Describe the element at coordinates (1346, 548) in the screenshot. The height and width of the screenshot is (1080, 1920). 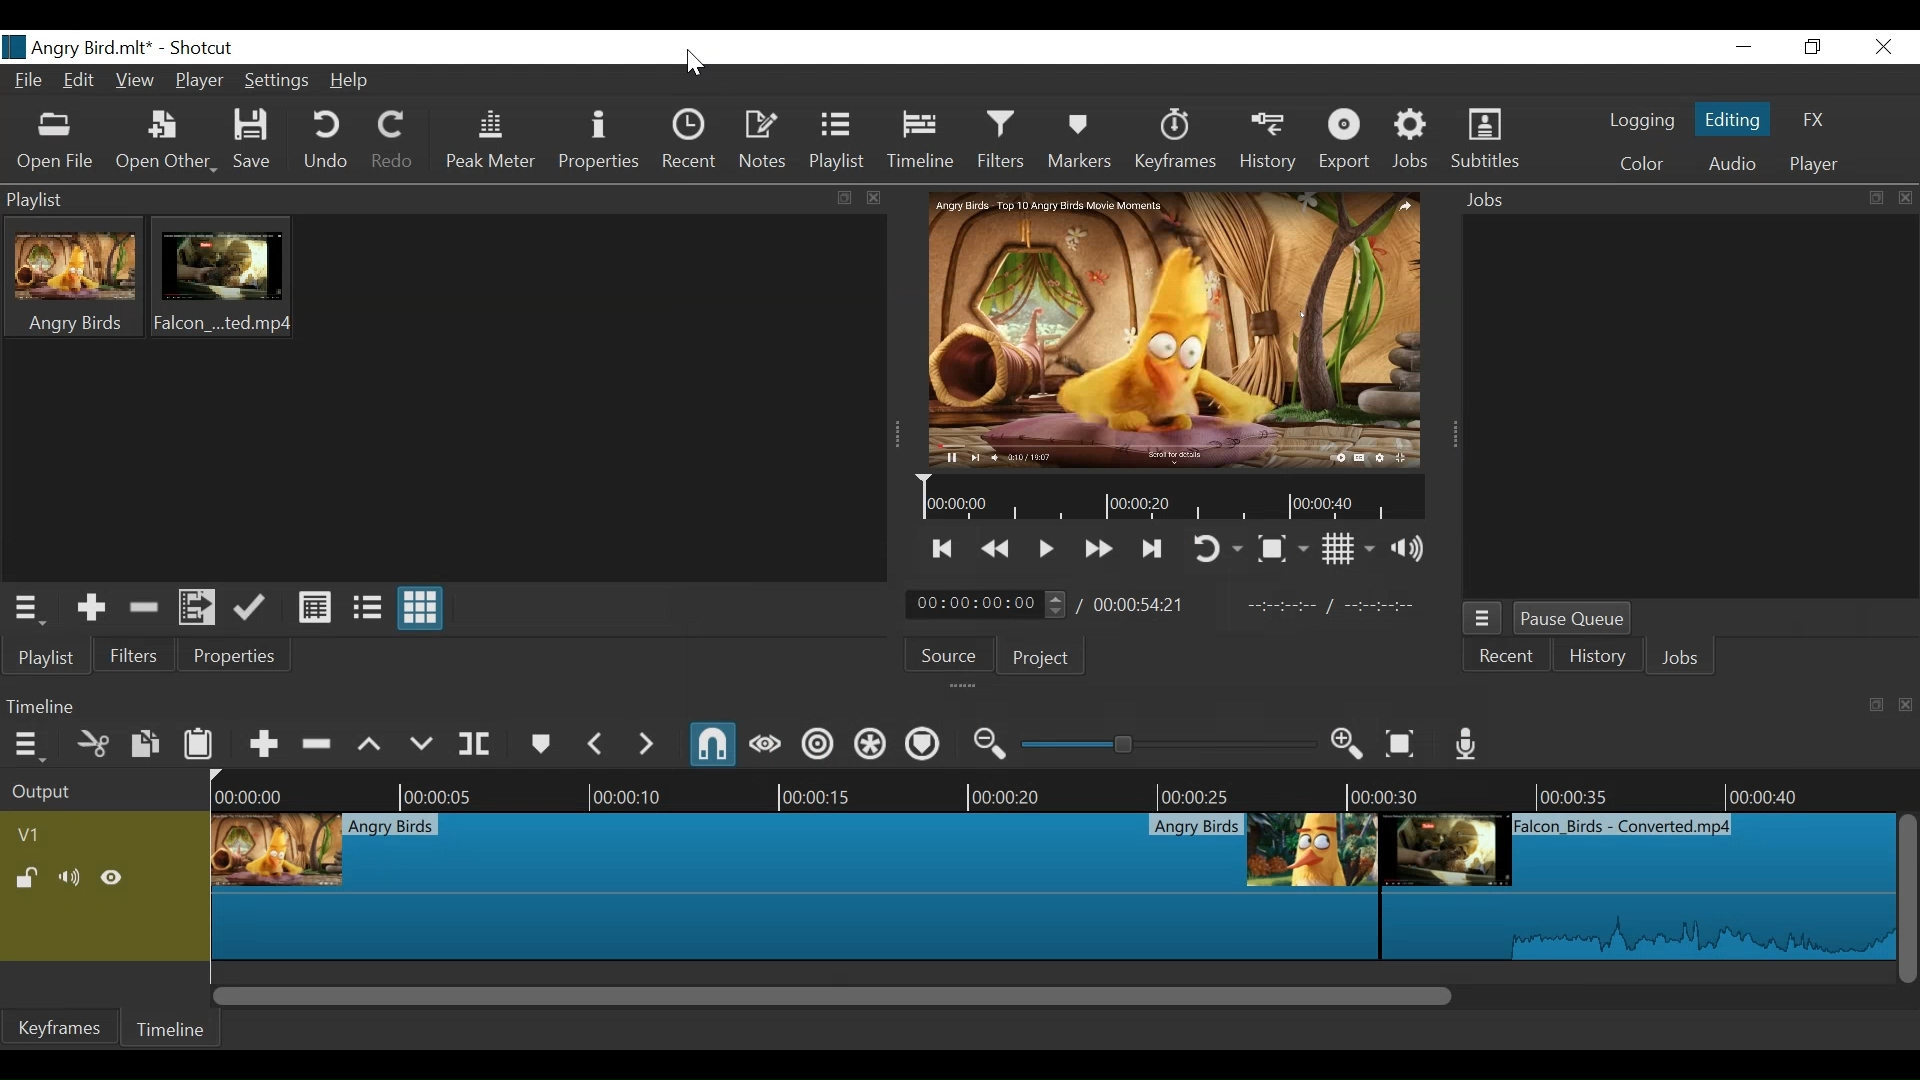
I see `Toggle display grid on player` at that location.